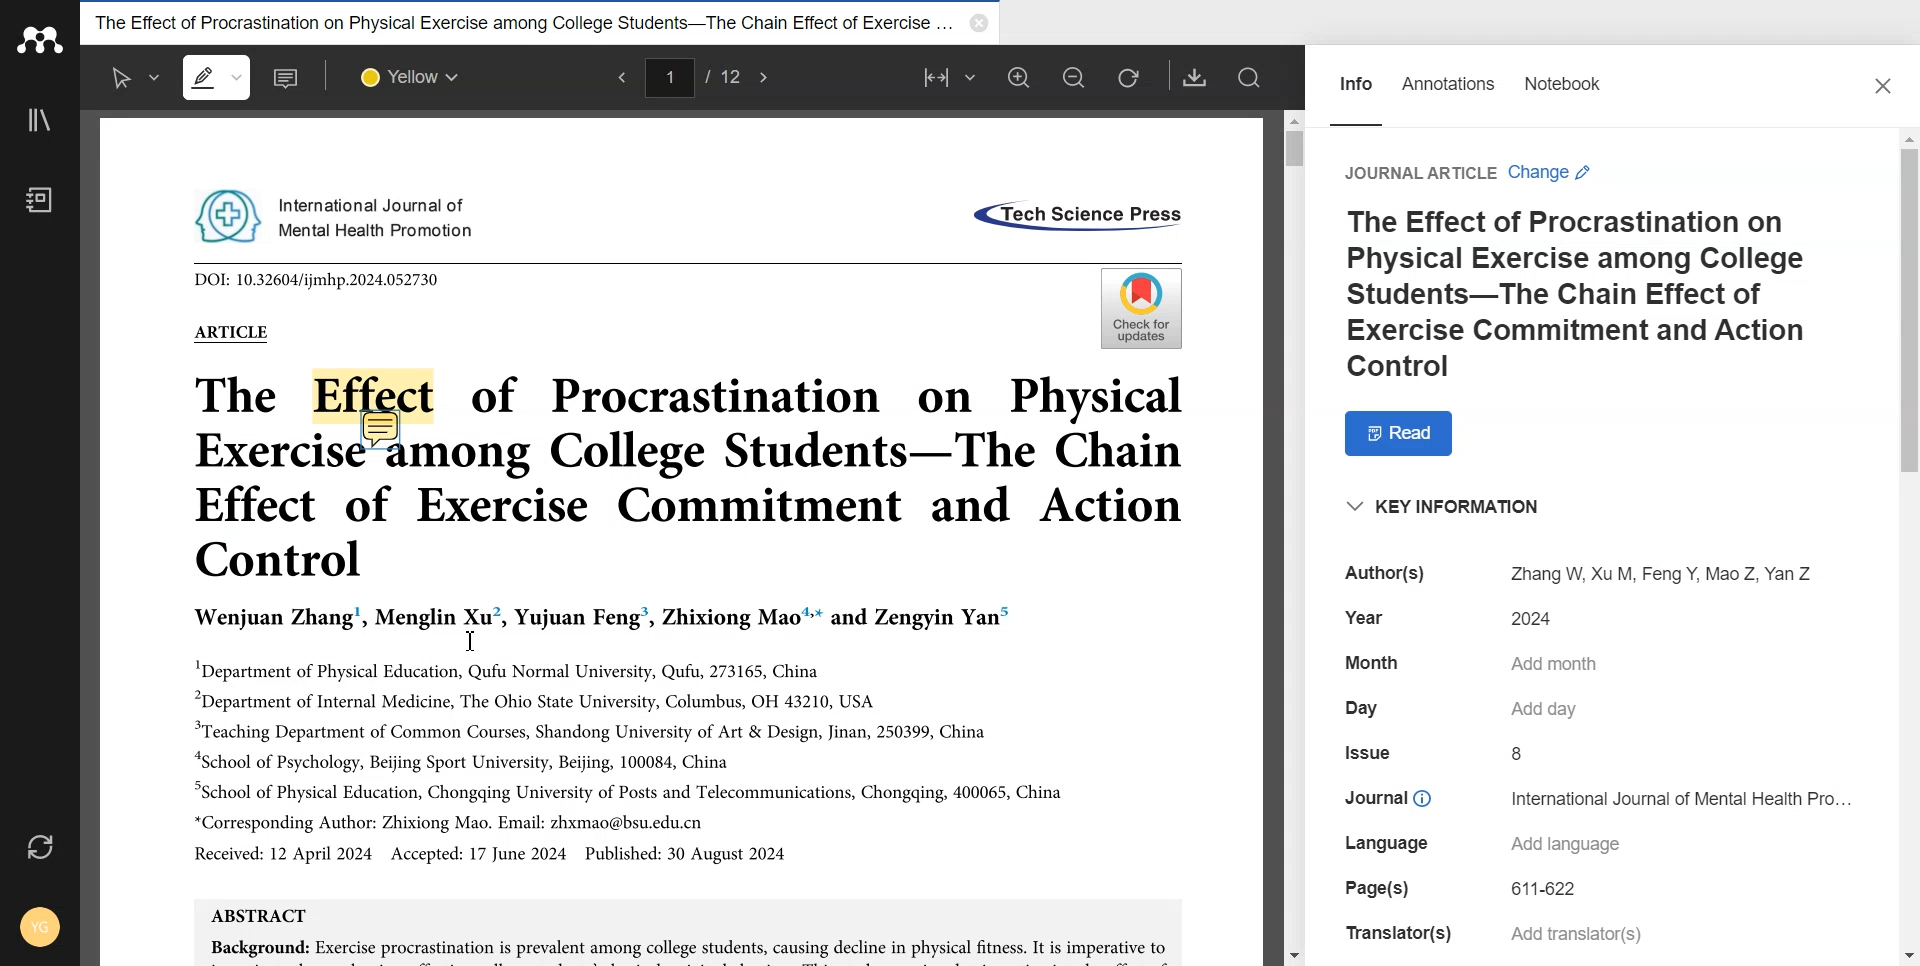 The height and width of the screenshot is (966, 1920). What do you see at coordinates (472, 641) in the screenshot?
I see `Text Cursor` at bounding box center [472, 641].